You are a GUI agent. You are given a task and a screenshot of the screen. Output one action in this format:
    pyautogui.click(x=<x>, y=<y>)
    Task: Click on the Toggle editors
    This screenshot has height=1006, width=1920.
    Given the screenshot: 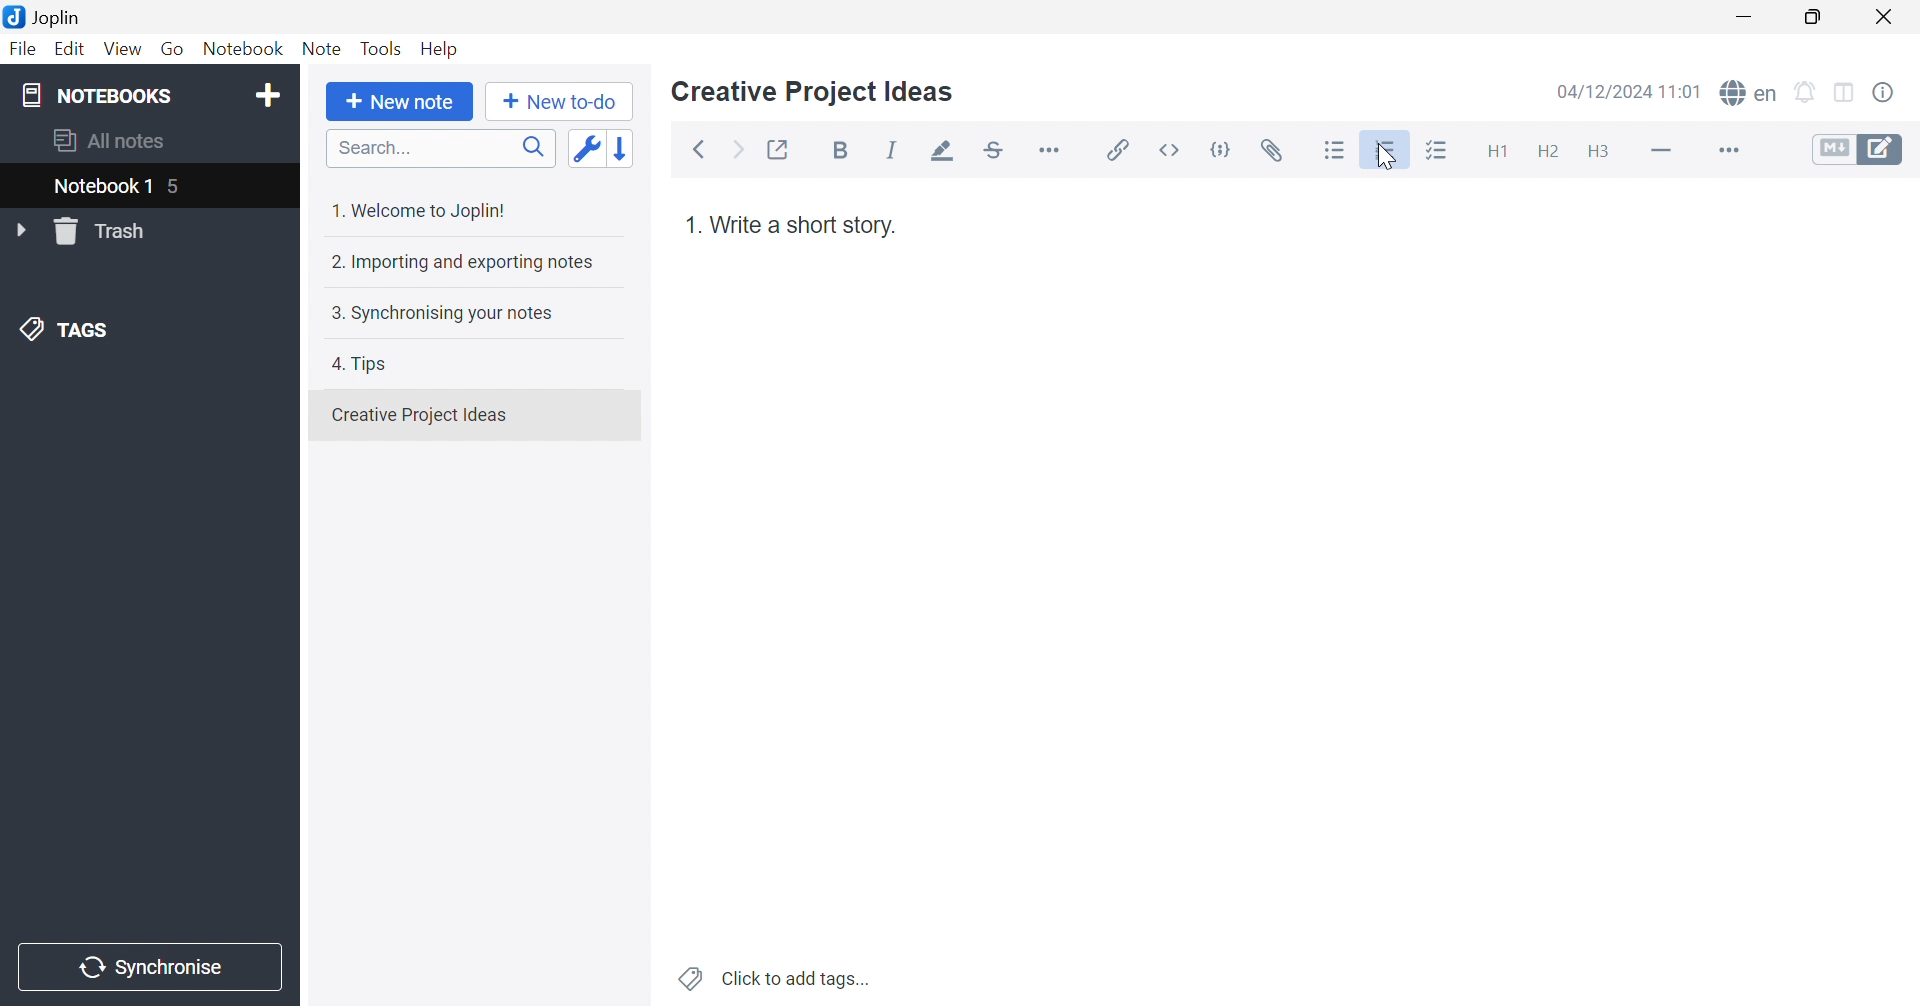 What is the action you would take?
    pyautogui.click(x=1858, y=150)
    